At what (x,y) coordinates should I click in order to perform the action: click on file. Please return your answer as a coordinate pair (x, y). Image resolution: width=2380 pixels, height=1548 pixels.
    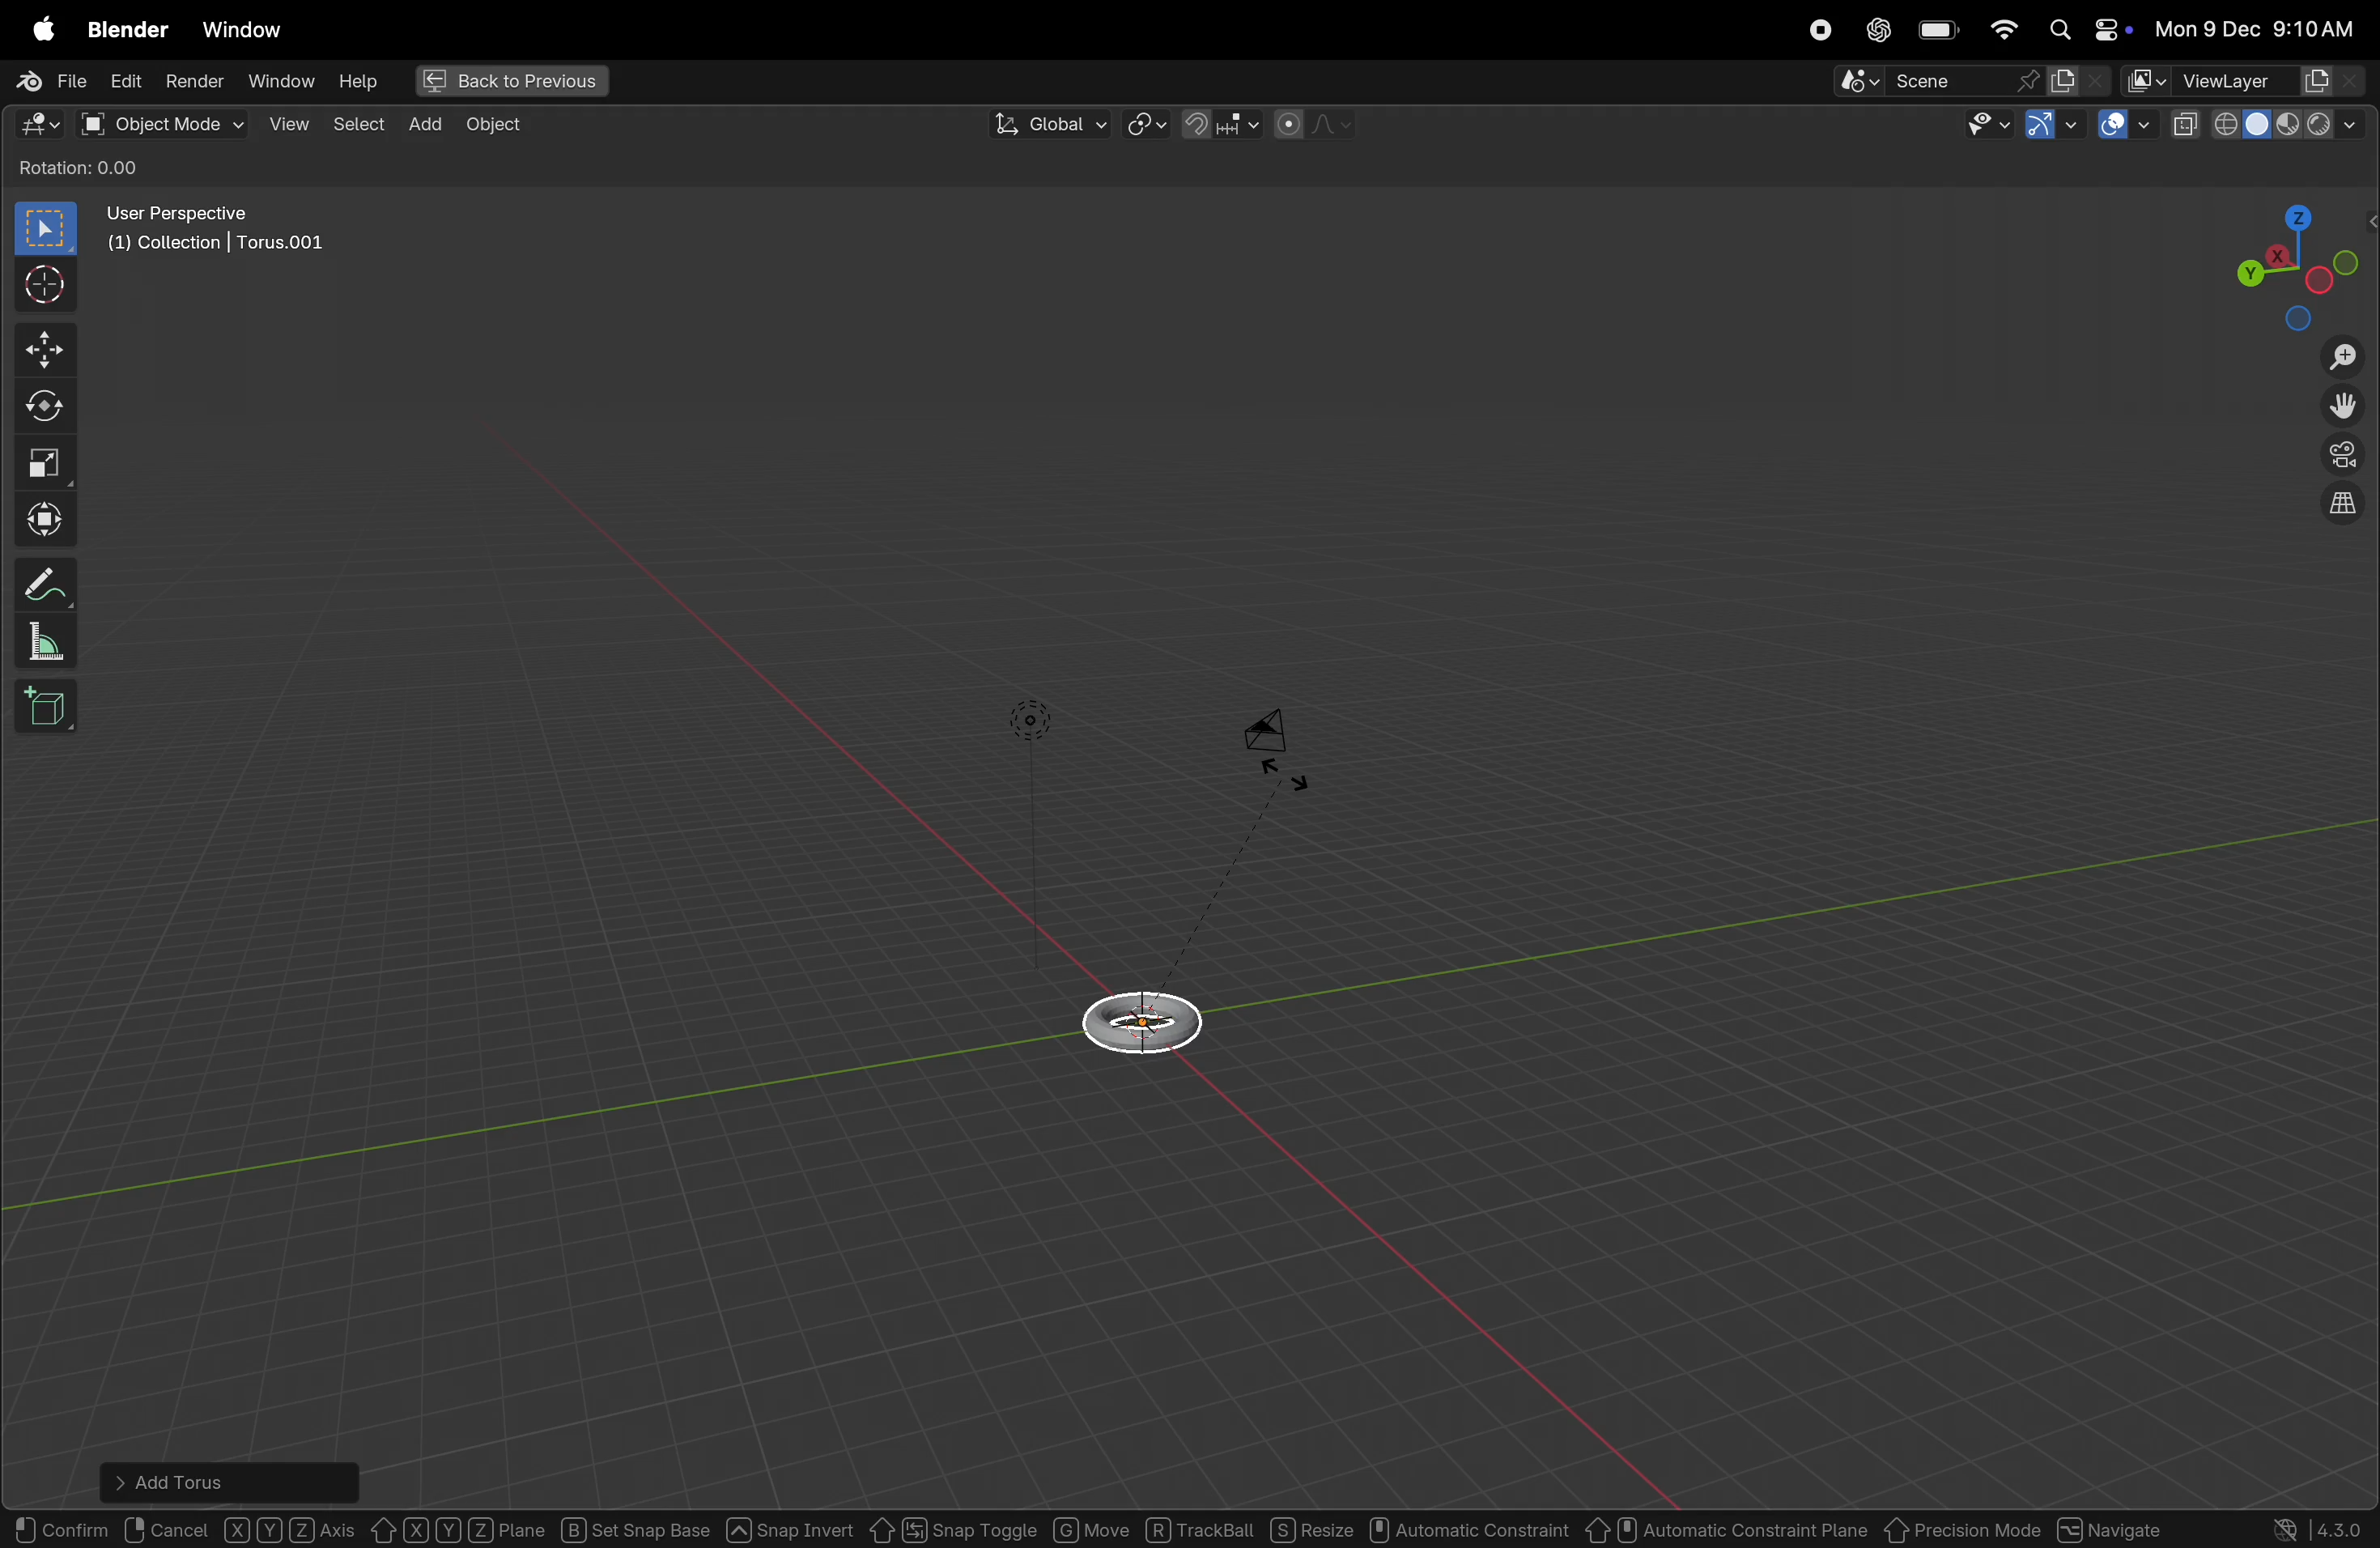
    Looking at the image, I should click on (47, 82).